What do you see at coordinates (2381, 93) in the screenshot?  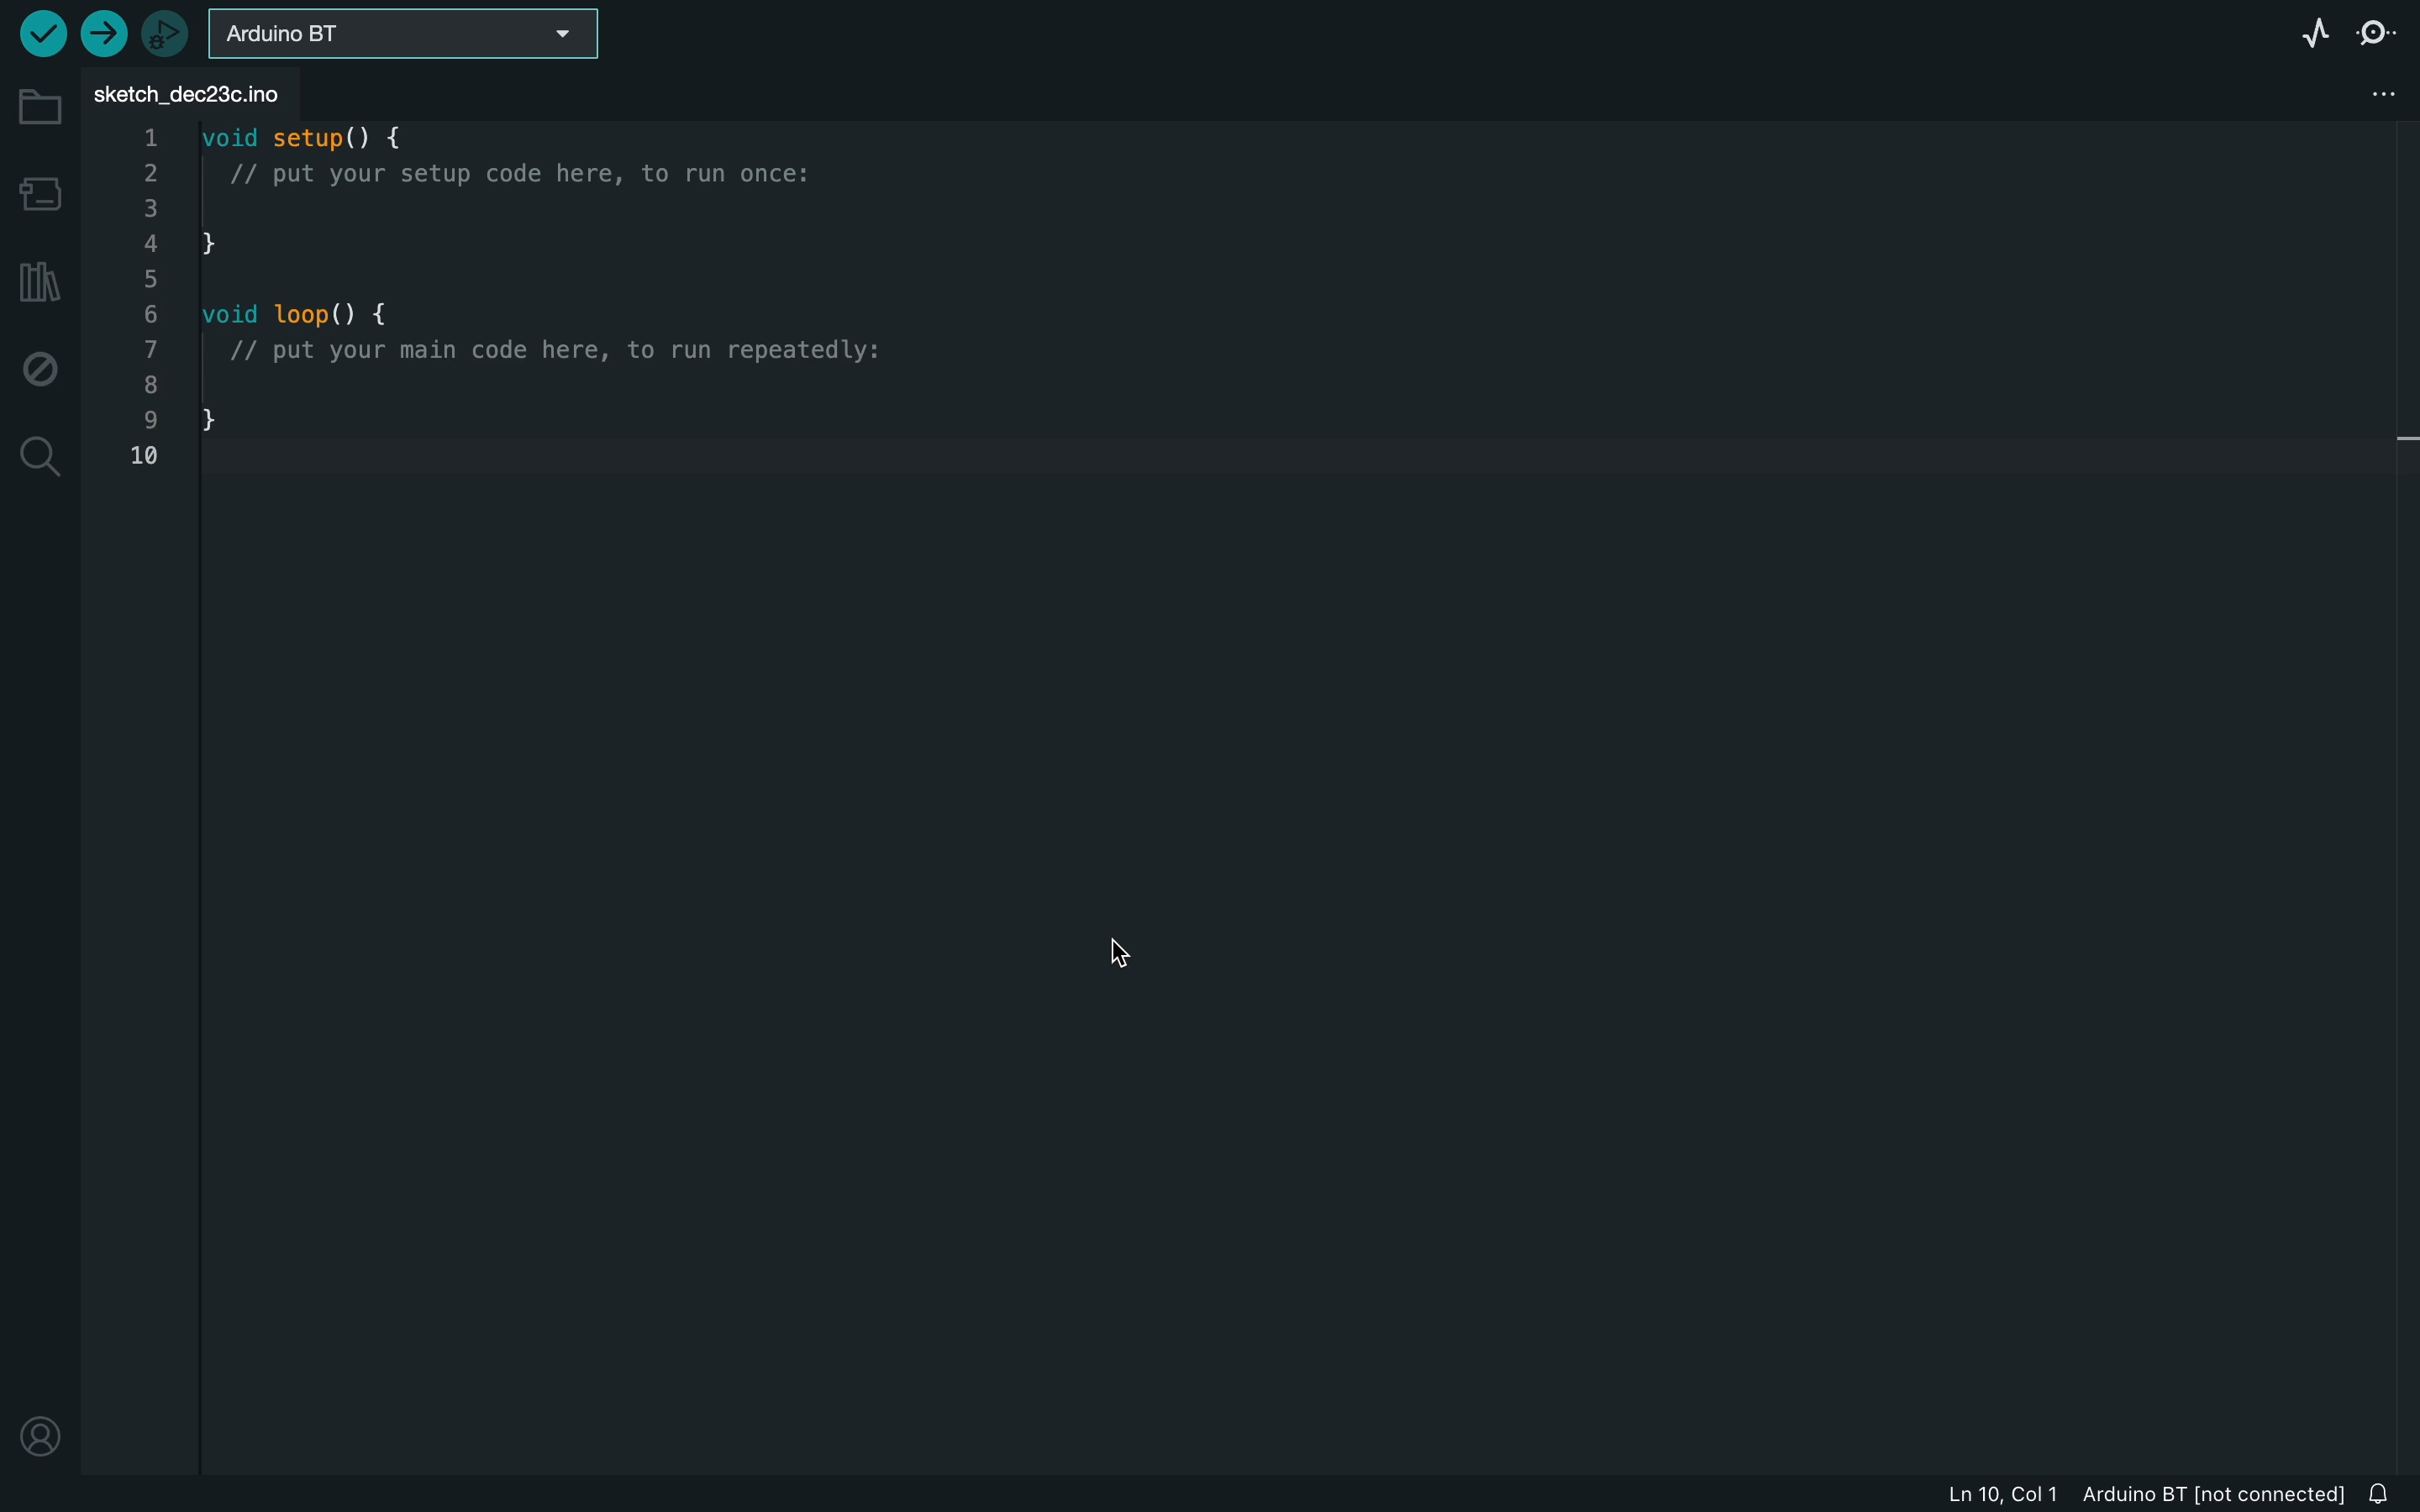 I see `file setting` at bounding box center [2381, 93].